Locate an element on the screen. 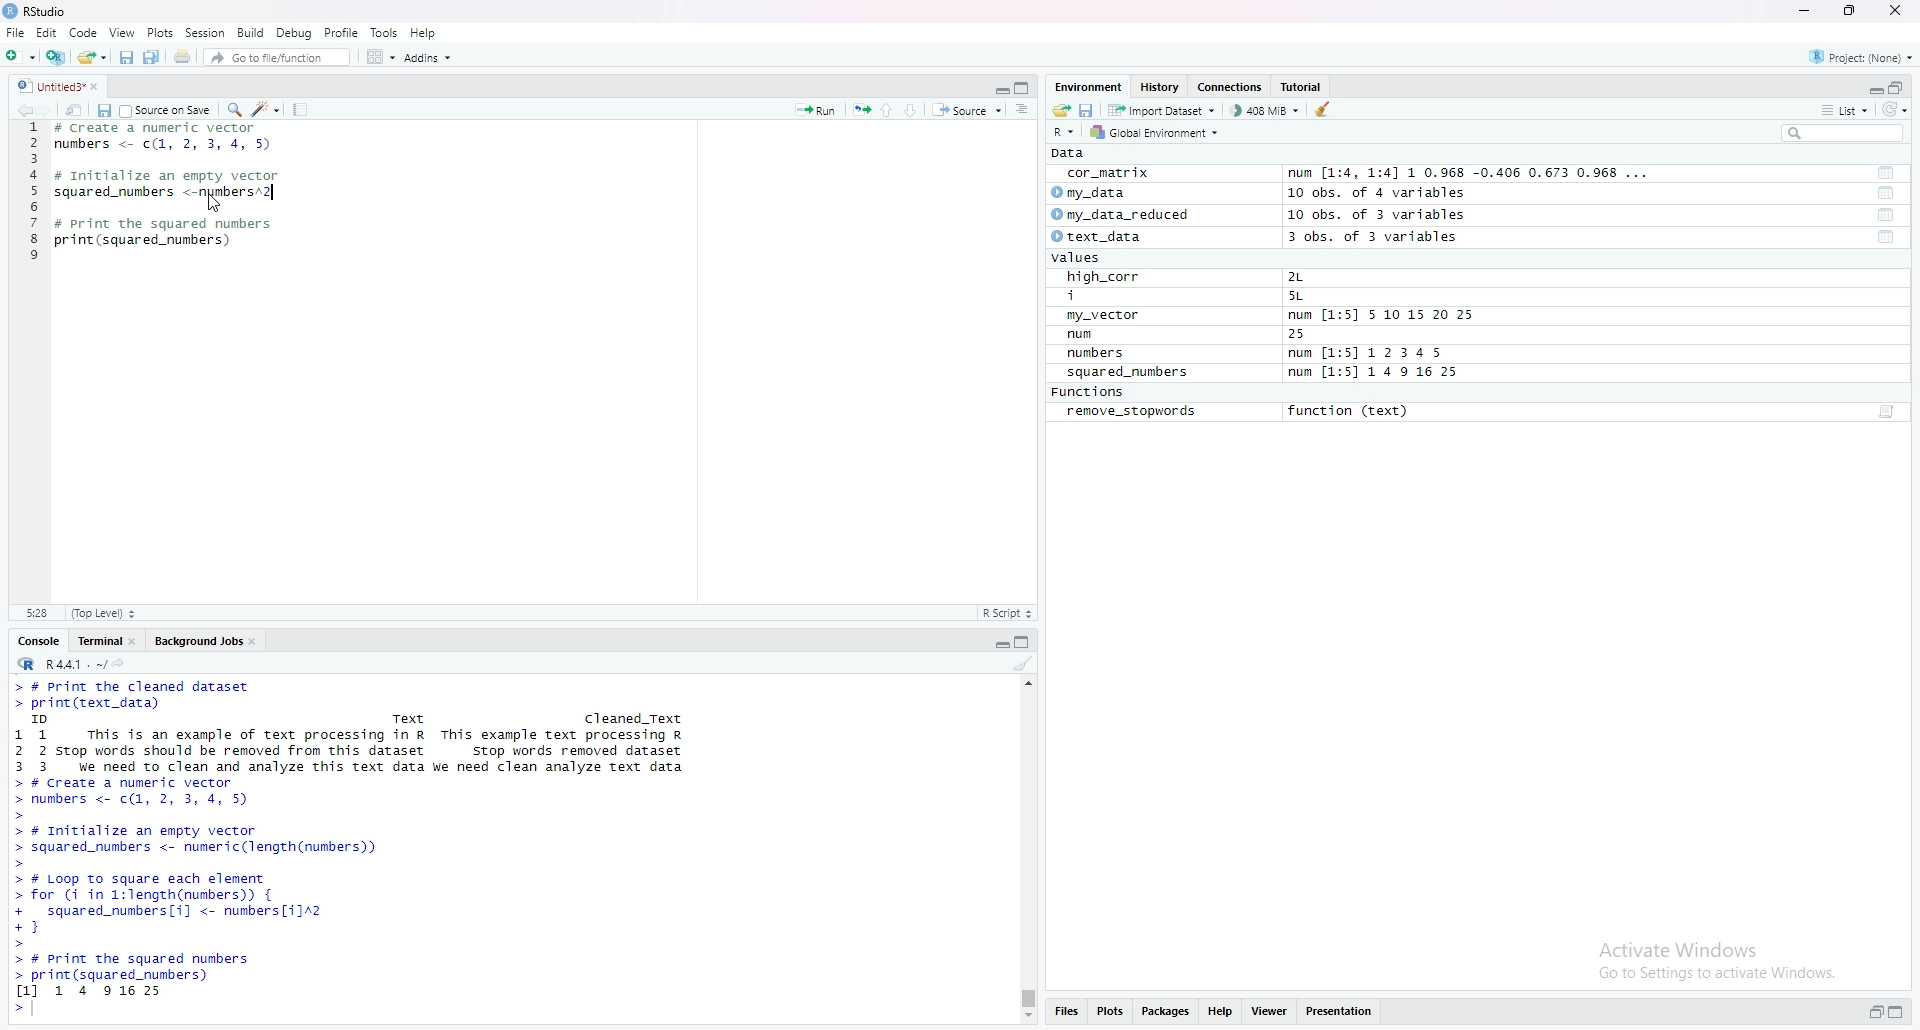 This screenshot has width=1920, height=1030. high_corr is located at coordinates (1105, 277).